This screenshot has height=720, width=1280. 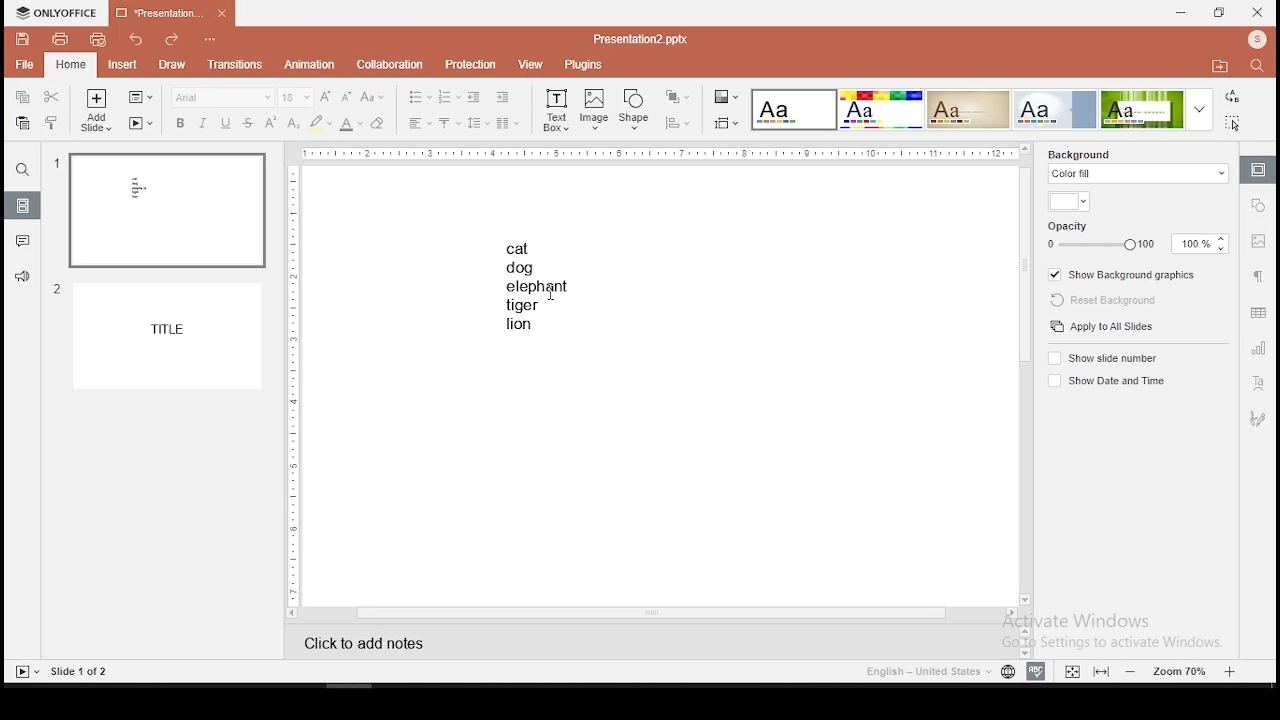 I want to click on slide 1 of 2, so click(x=76, y=673).